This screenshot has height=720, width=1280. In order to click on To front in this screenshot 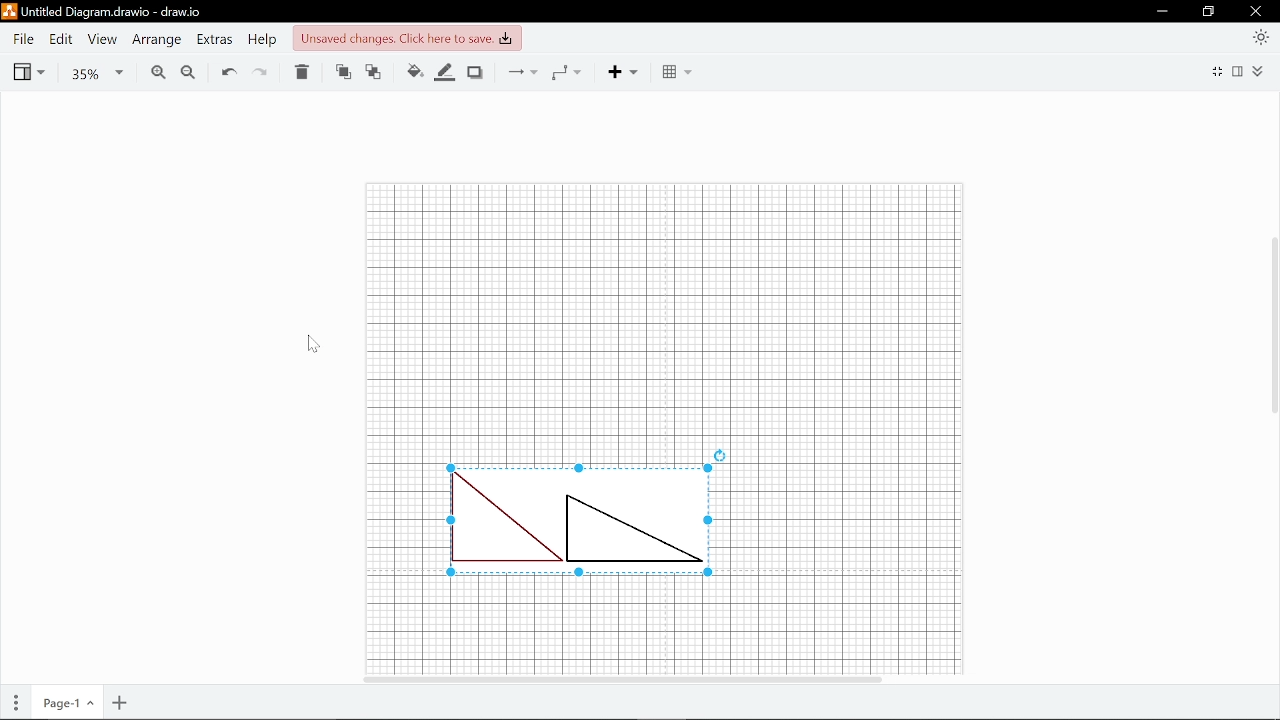, I will do `click(342, 74)`.